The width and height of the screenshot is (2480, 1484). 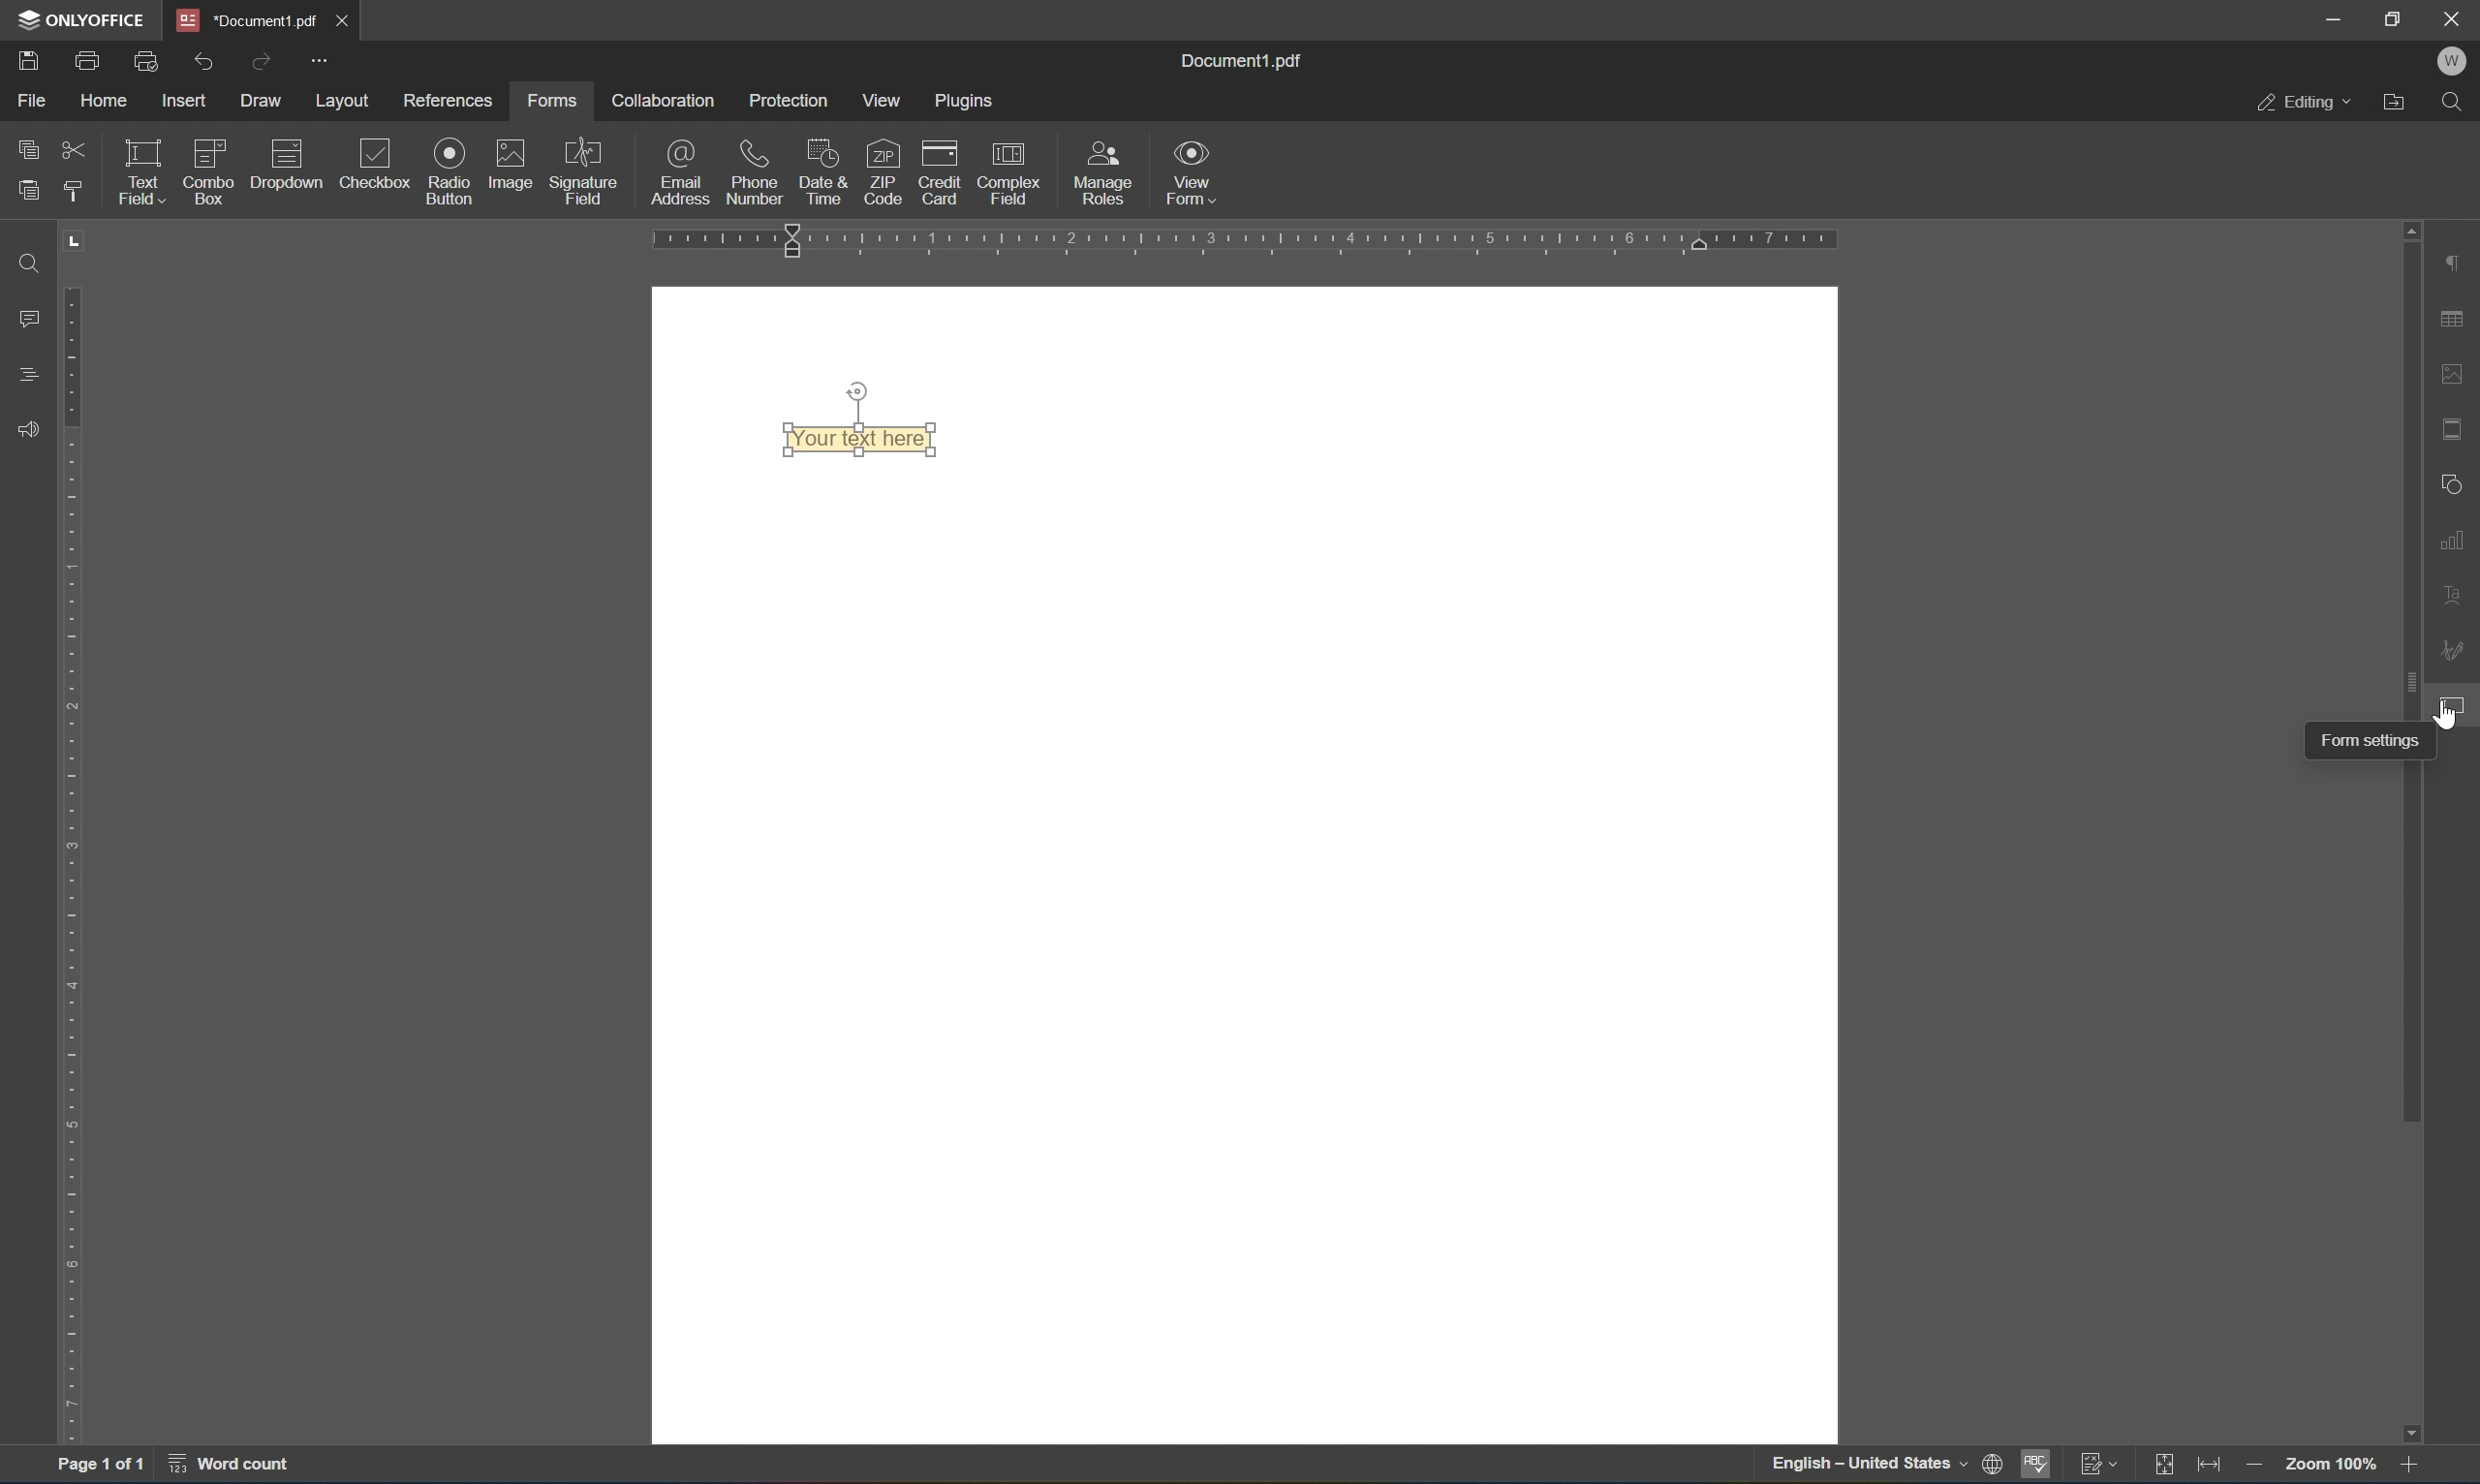 I want to click on close, so click(x=2457, y=16).